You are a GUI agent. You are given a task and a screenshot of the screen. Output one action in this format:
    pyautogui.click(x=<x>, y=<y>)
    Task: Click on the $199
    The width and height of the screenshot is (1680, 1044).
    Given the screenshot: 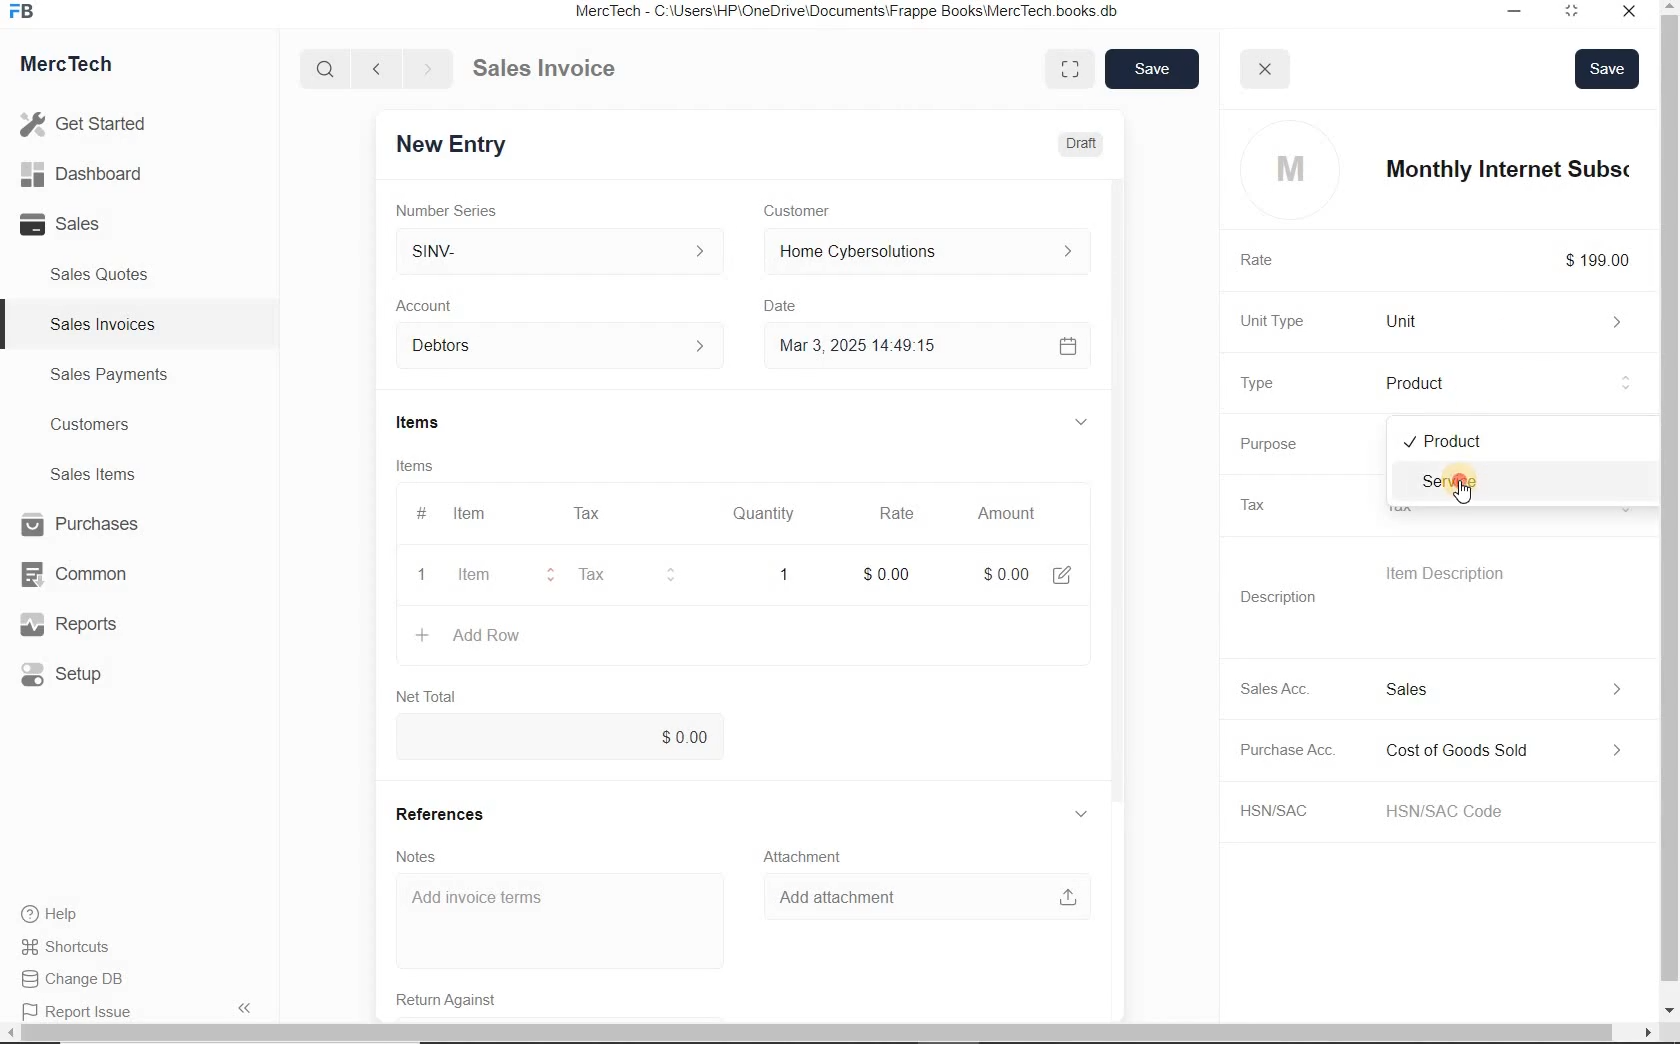 What is the action you would take?
    pyautogui.click(x=1611, y=260)
    